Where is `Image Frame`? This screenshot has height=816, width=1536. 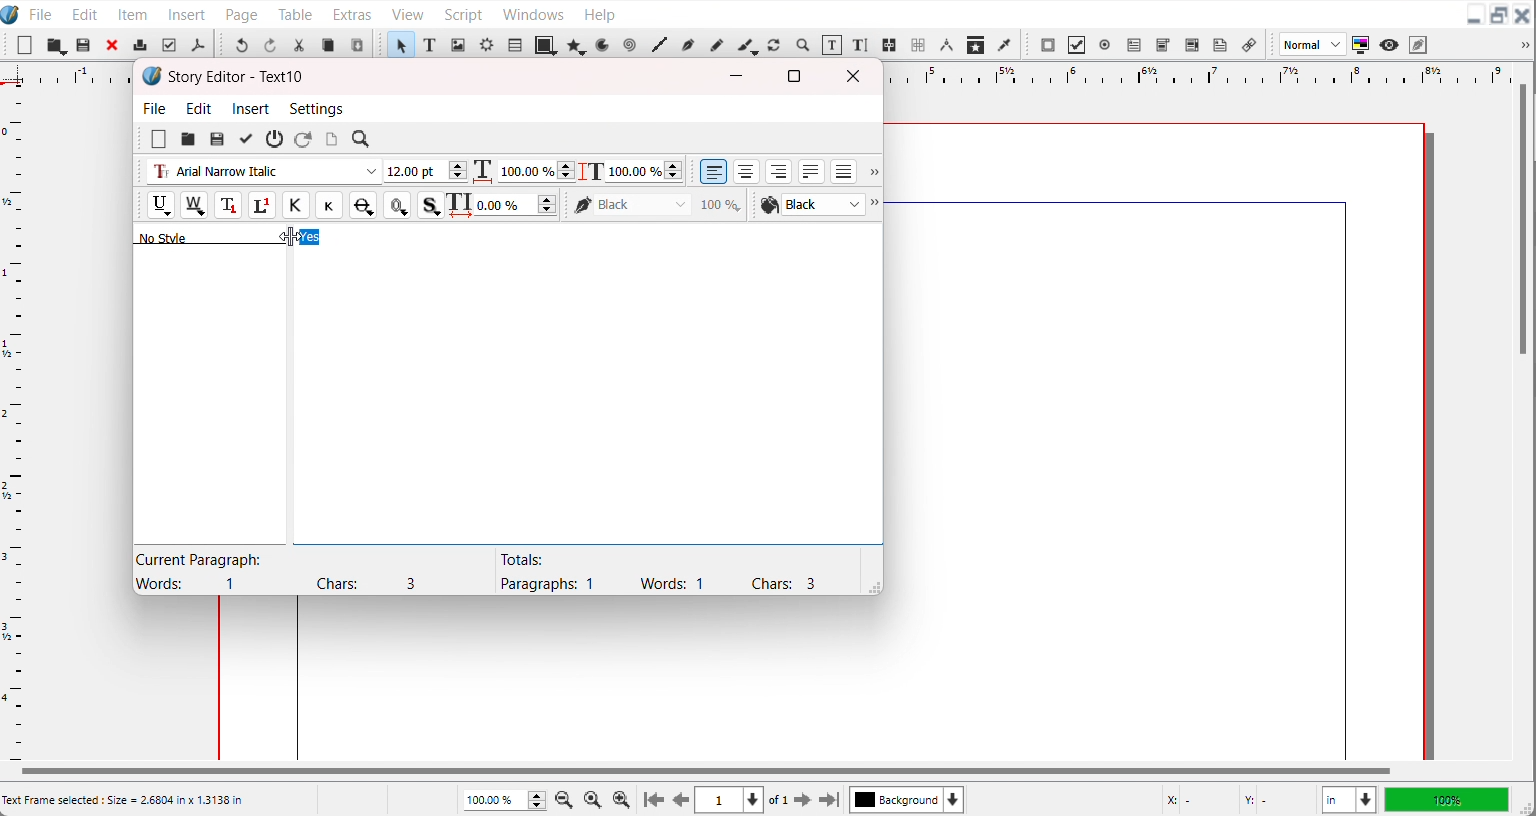 Image Frame is located at coordinates (458, 44).